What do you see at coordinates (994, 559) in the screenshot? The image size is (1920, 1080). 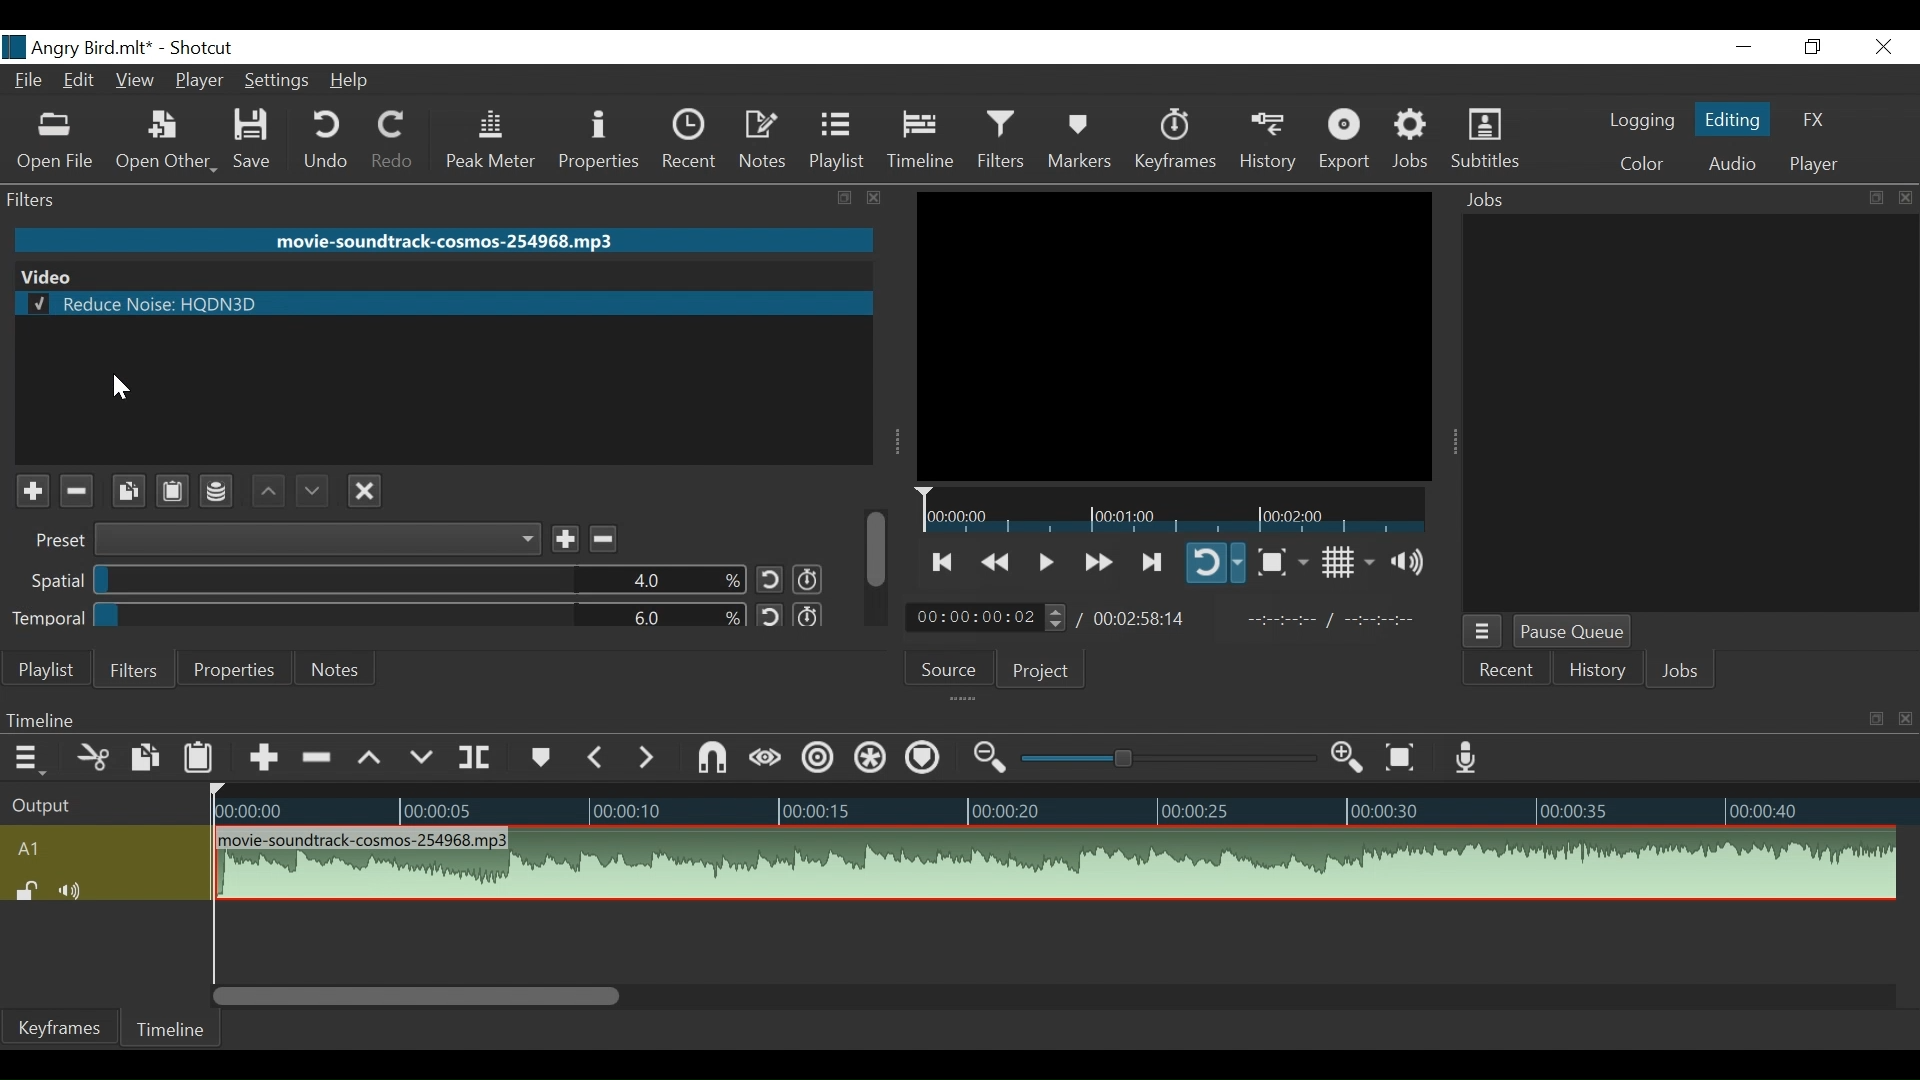 I see `Play quickly backward` at bounding box center [994, 559].